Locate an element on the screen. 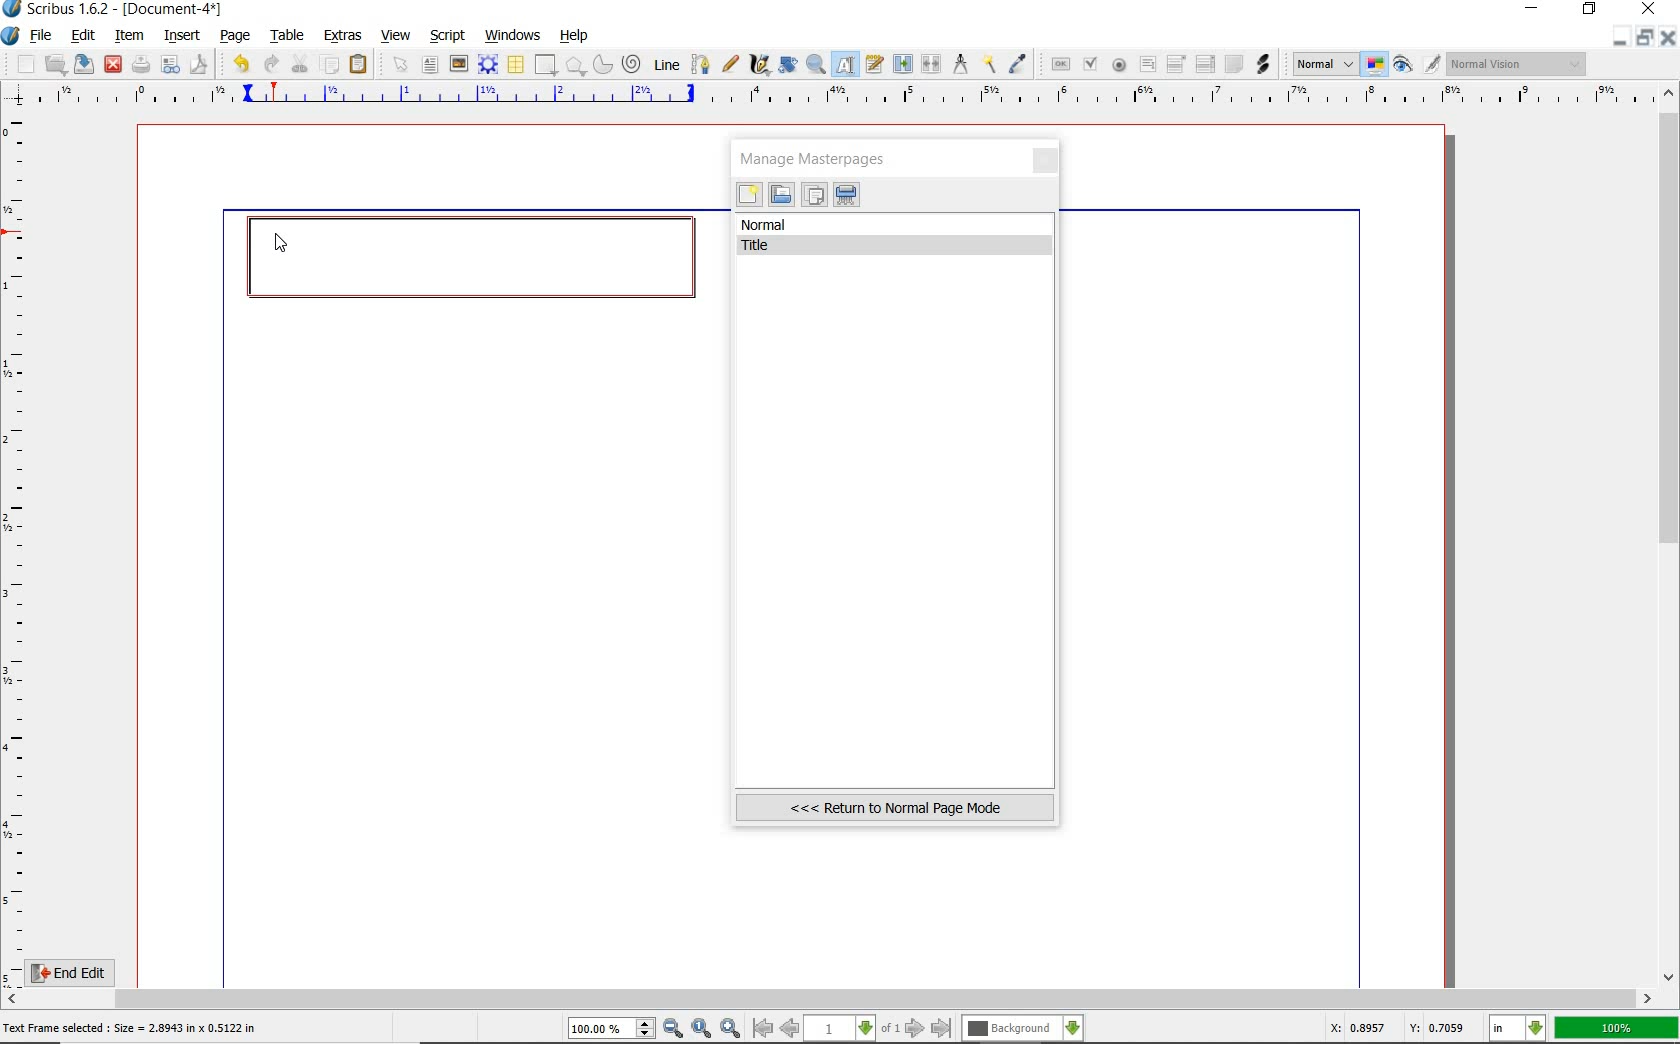 The height and width of the screenshot is (1044, 1680). print is located at coordinates (141, 64).